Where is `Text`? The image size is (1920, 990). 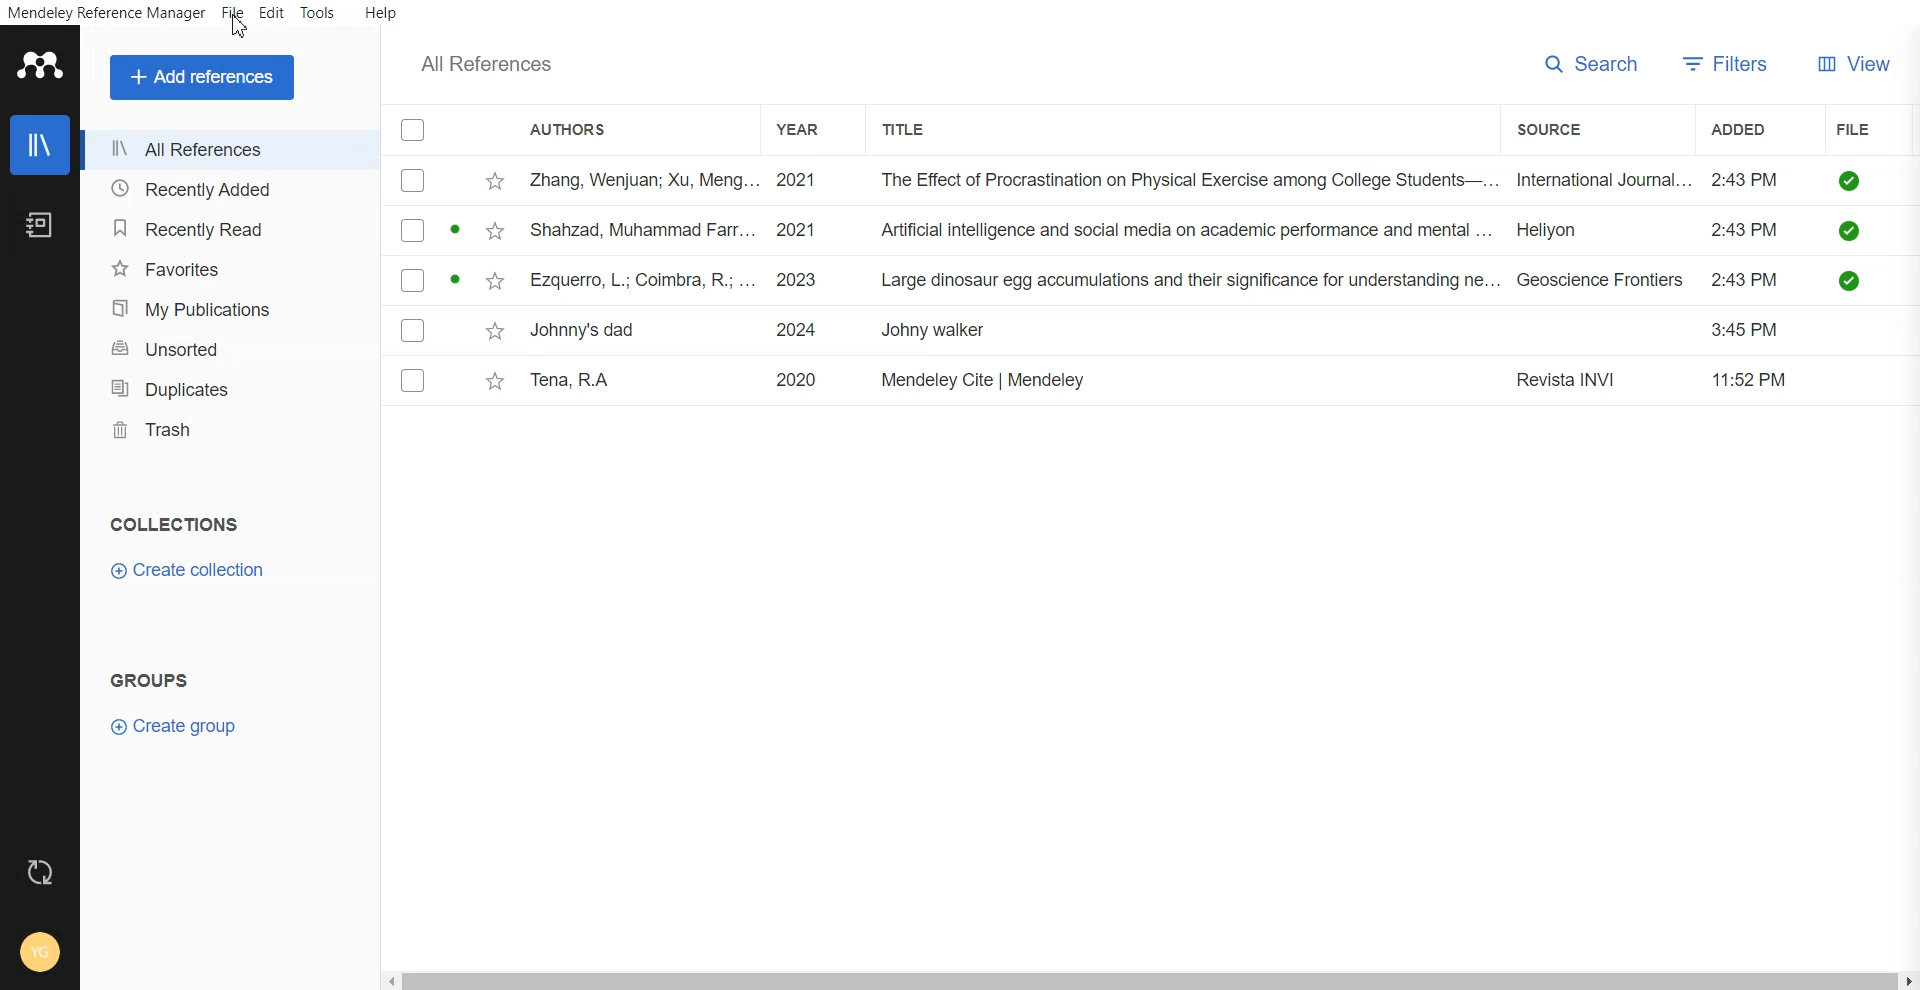 Text is located at coordinates (172, 523).